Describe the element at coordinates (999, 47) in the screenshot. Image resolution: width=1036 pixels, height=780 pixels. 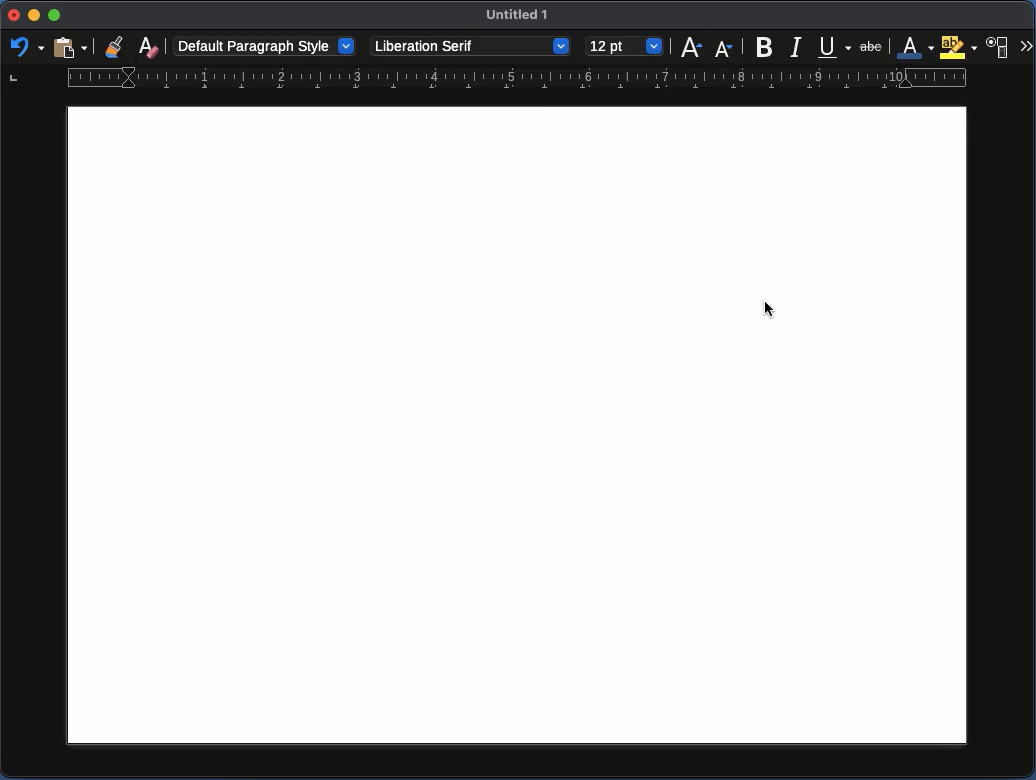
I see `Character` at that location.